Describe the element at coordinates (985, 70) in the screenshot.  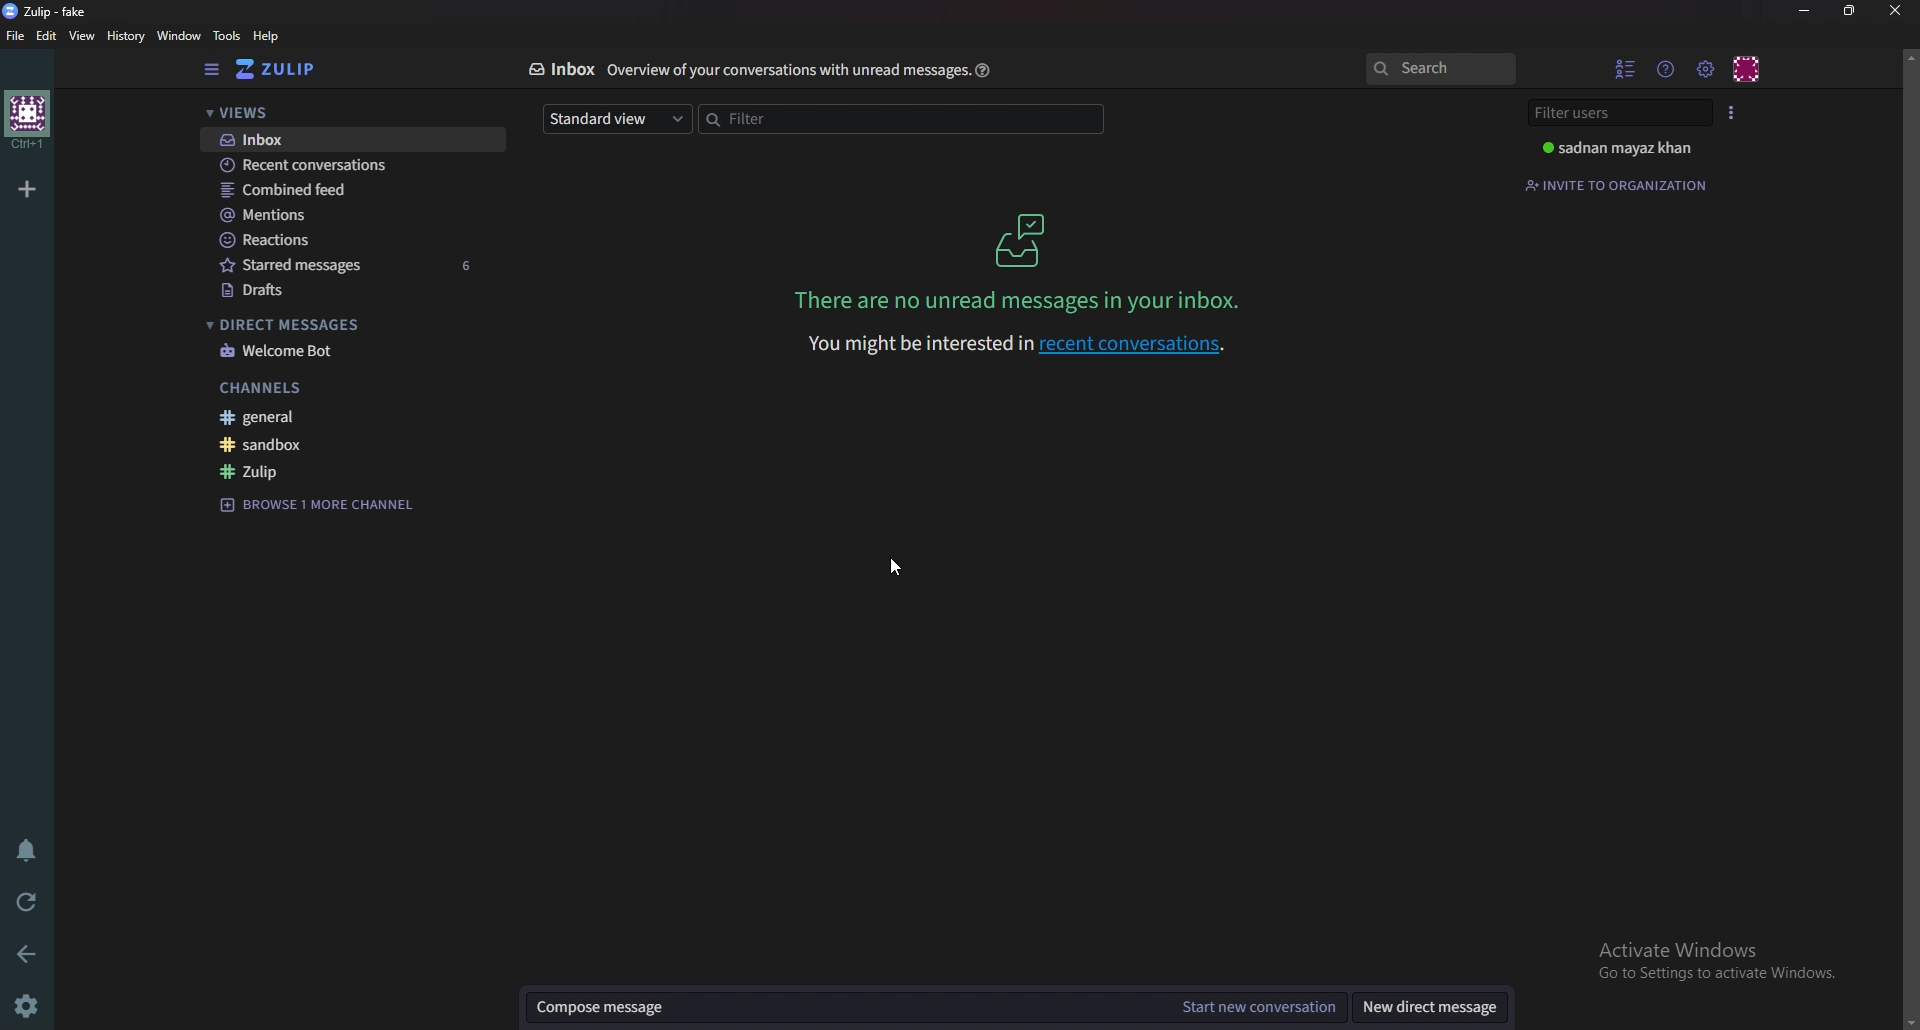
I see `help` at that location.